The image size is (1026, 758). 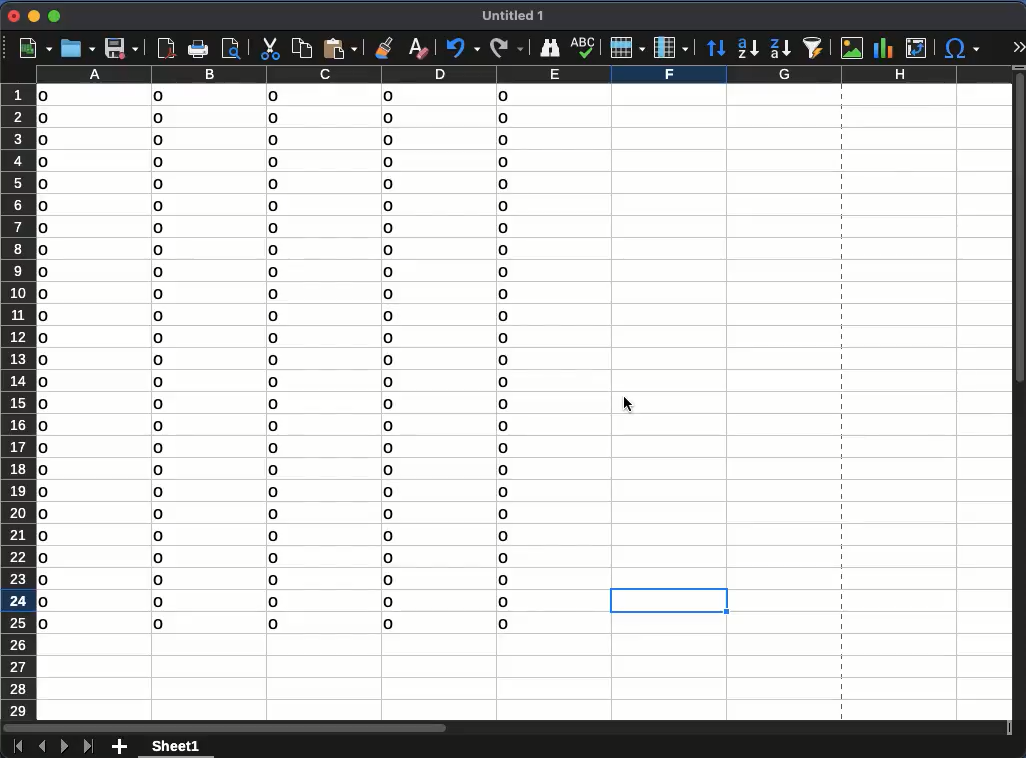 What do you see at coordinates (420, 47) in the screenshot?
I see `clear formatting` at bounding box center [420, 47].